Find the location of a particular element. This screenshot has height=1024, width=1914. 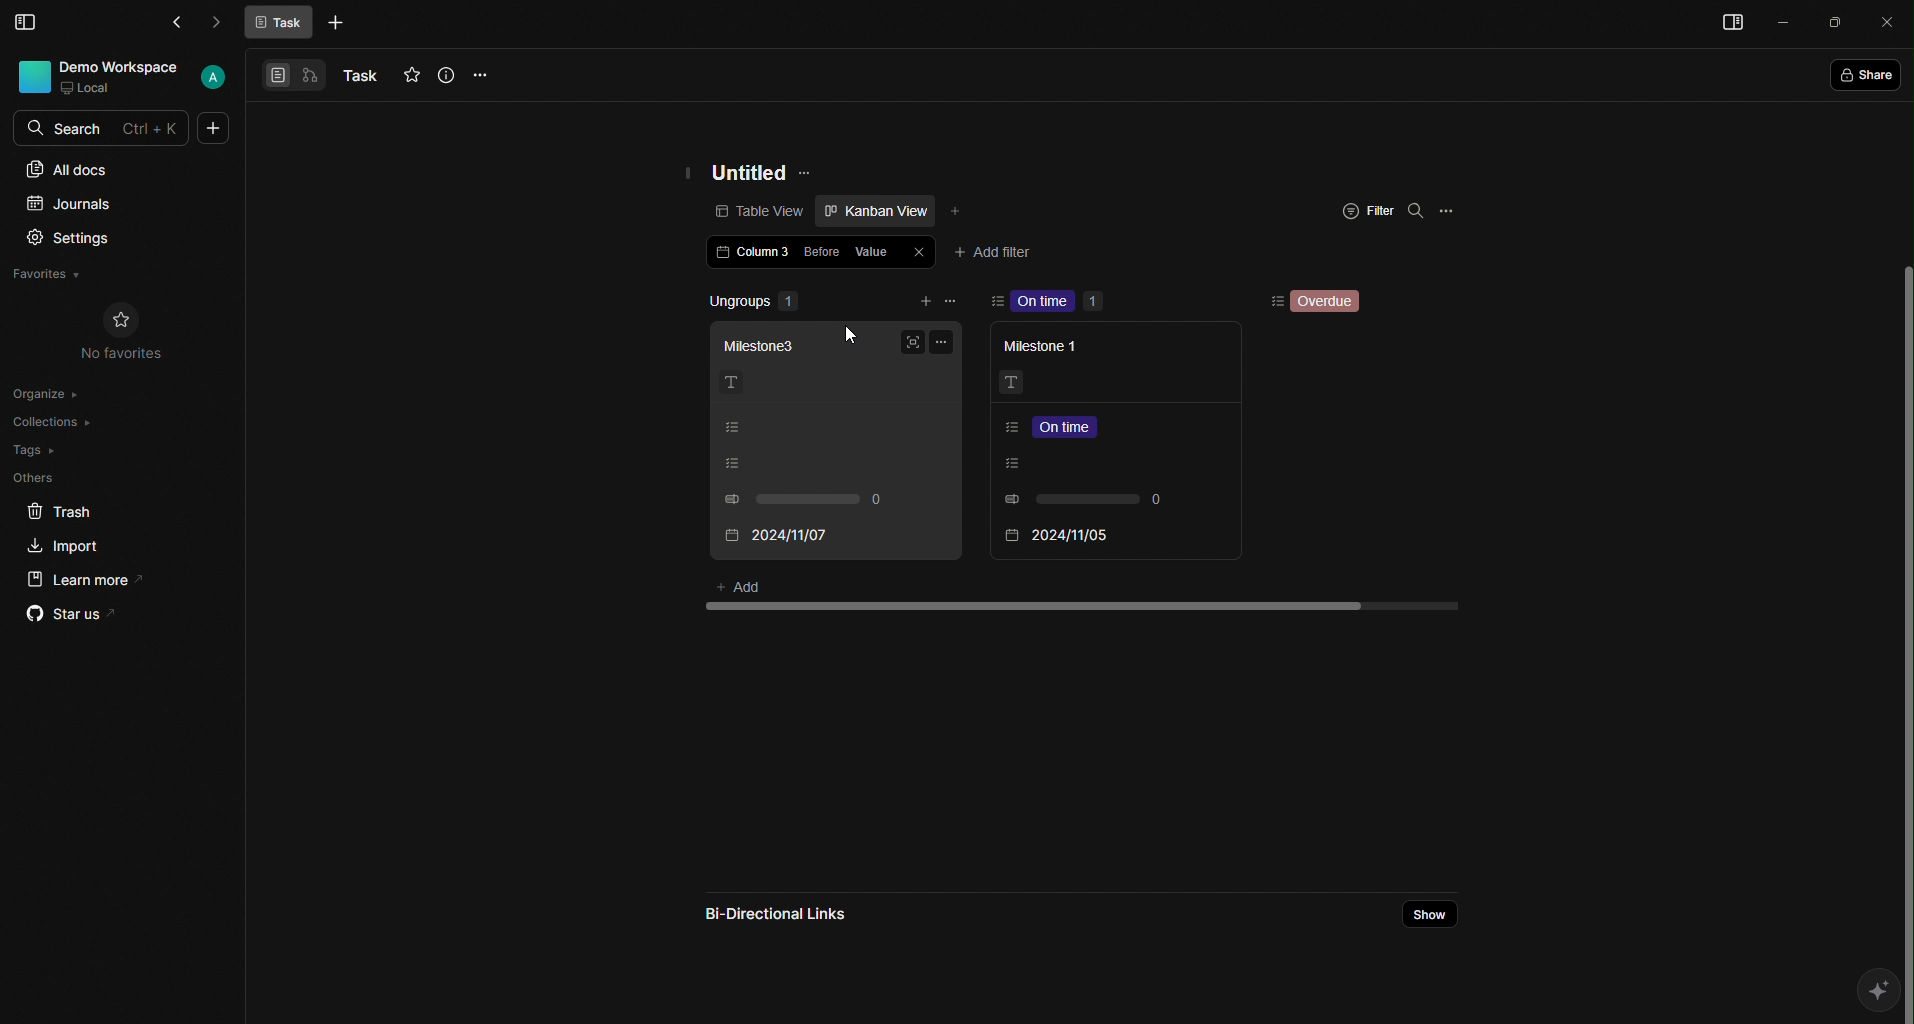

More is located at coordinates (213, 128).